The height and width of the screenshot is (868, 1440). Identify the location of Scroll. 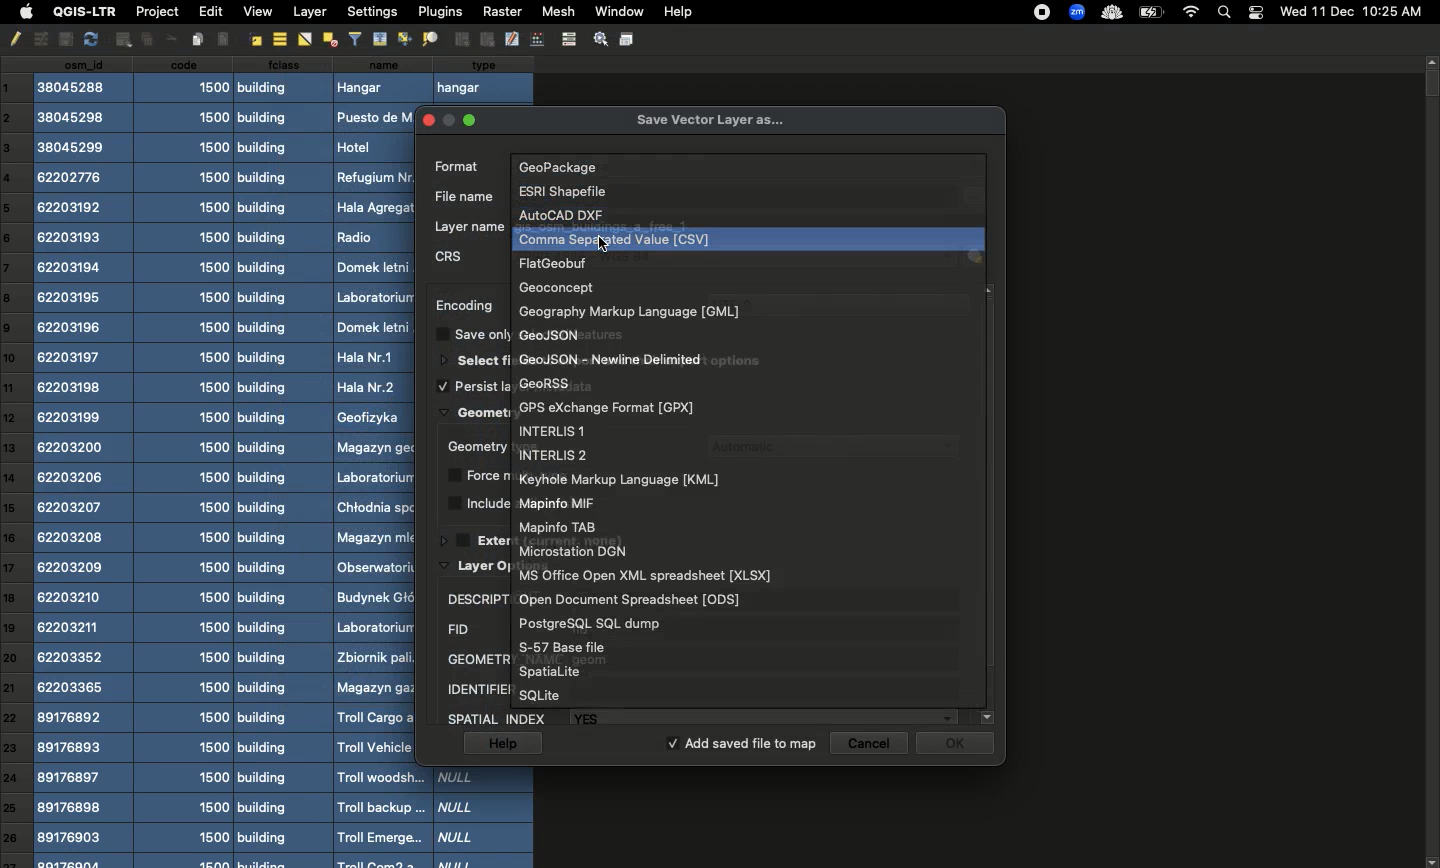
(1431, 461).